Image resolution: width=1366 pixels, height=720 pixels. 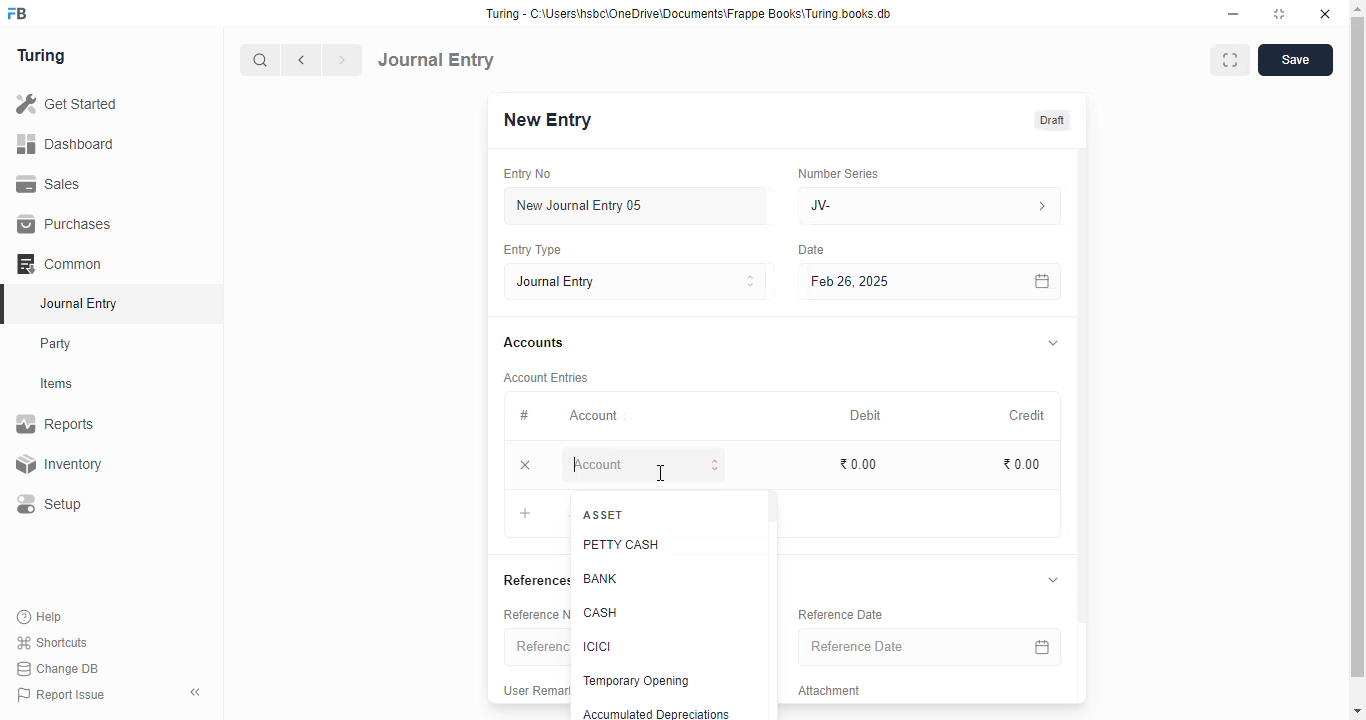 I want to click on entry type, so click(x=532, y=250).